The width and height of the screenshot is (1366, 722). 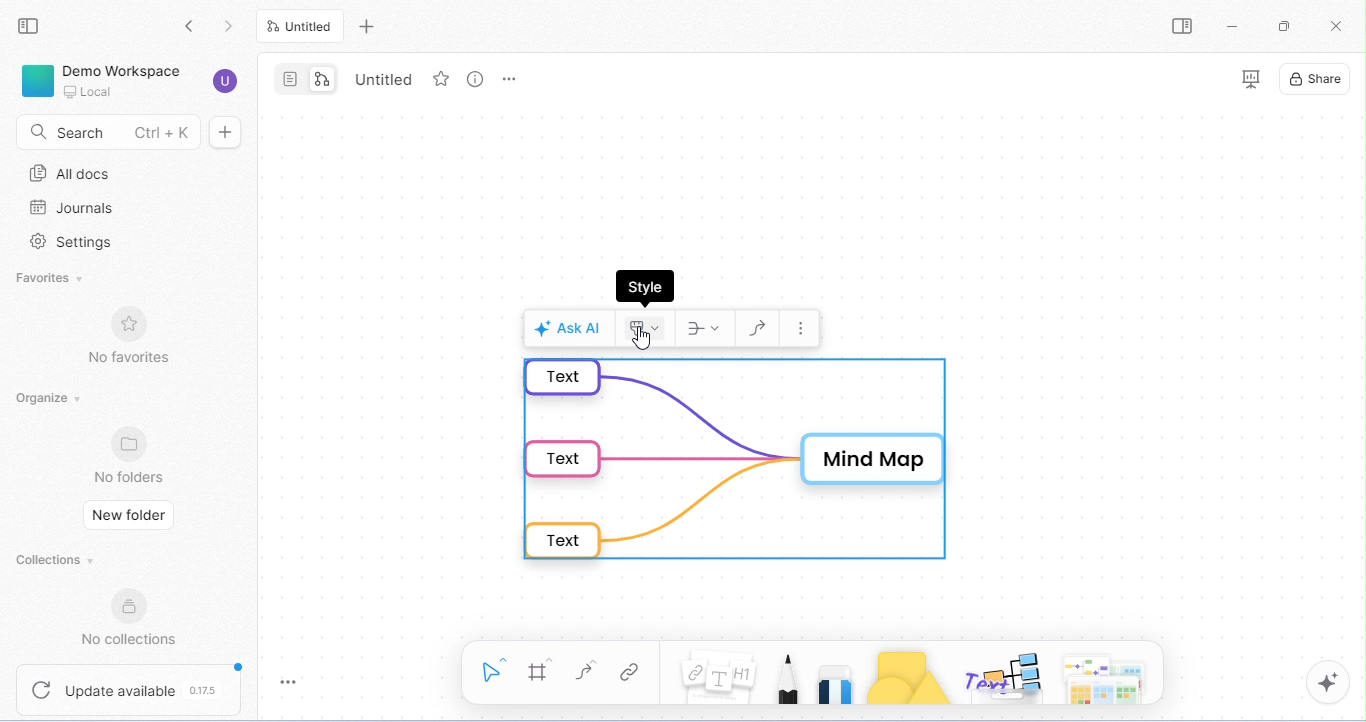 What do you see at coordinates (836, 682) in the screenshot?
I see `eraser` at bounding box center [836, 682].